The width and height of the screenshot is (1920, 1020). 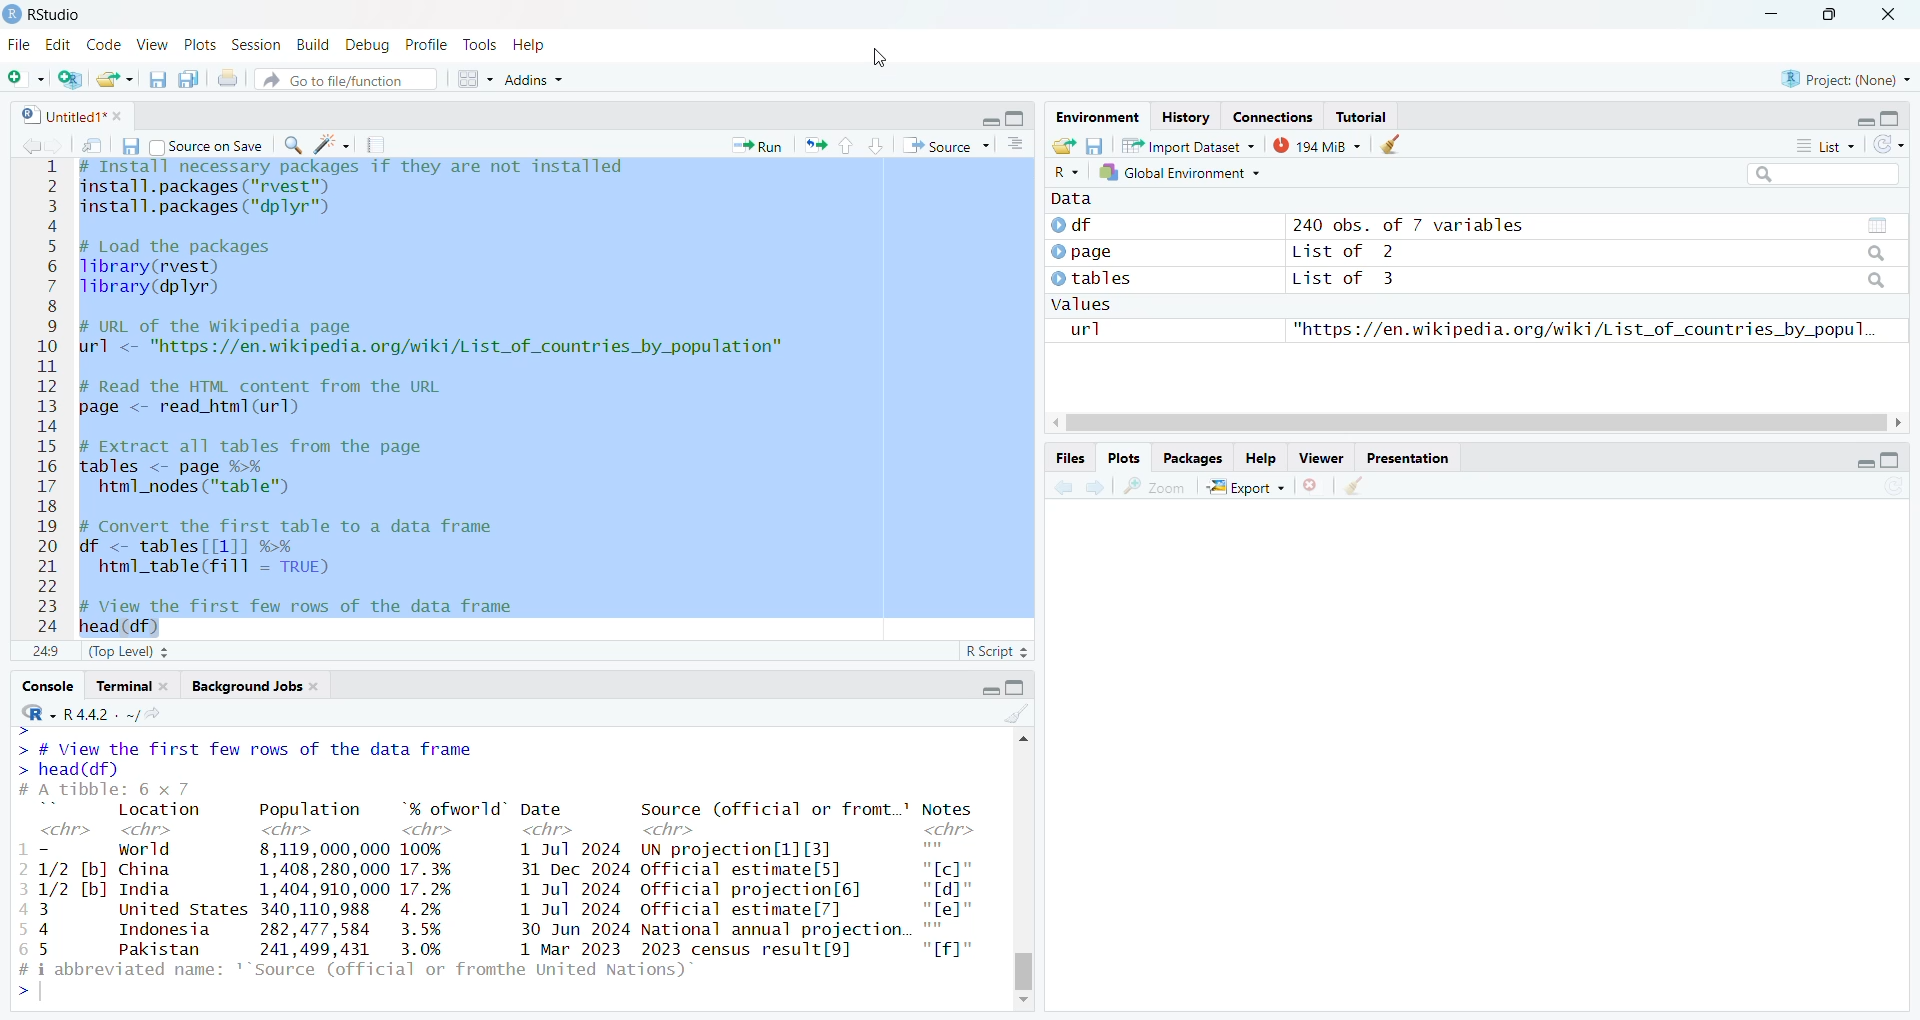 What do you see at coordinates (201, 45) in the screenshot?
I see `Plots` at bounding box center [201, 45].